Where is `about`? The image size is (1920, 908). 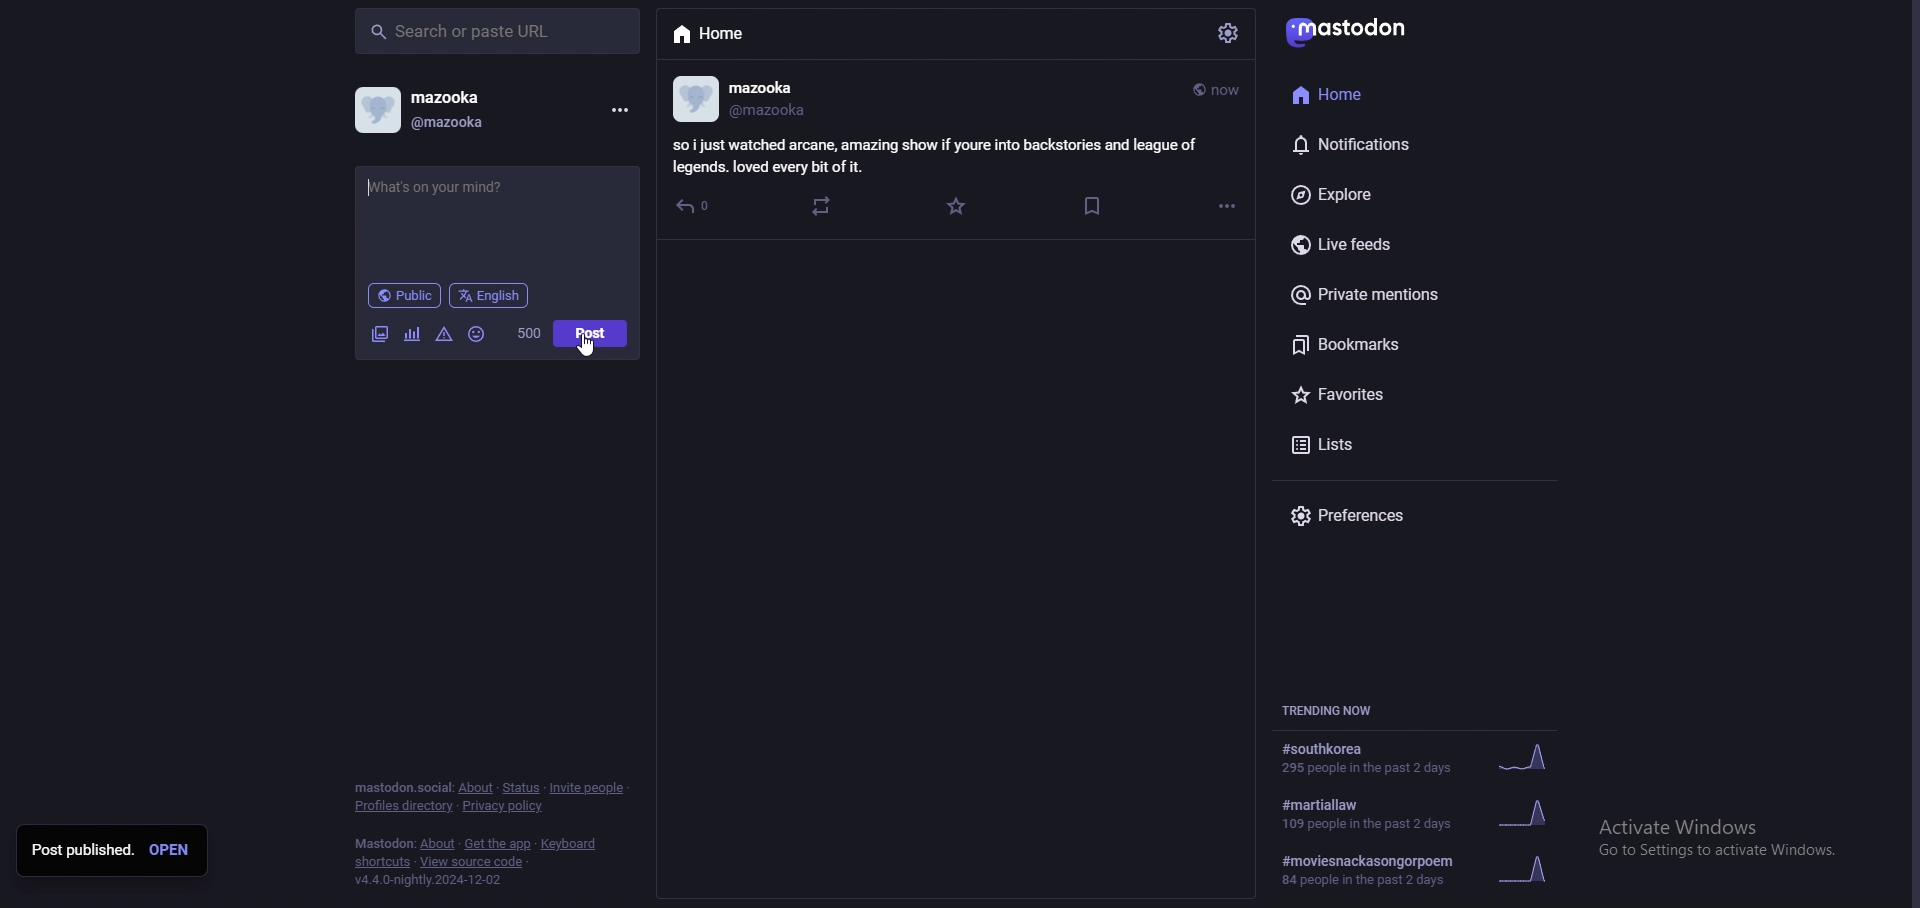
about is located at coordinates (475, 788).